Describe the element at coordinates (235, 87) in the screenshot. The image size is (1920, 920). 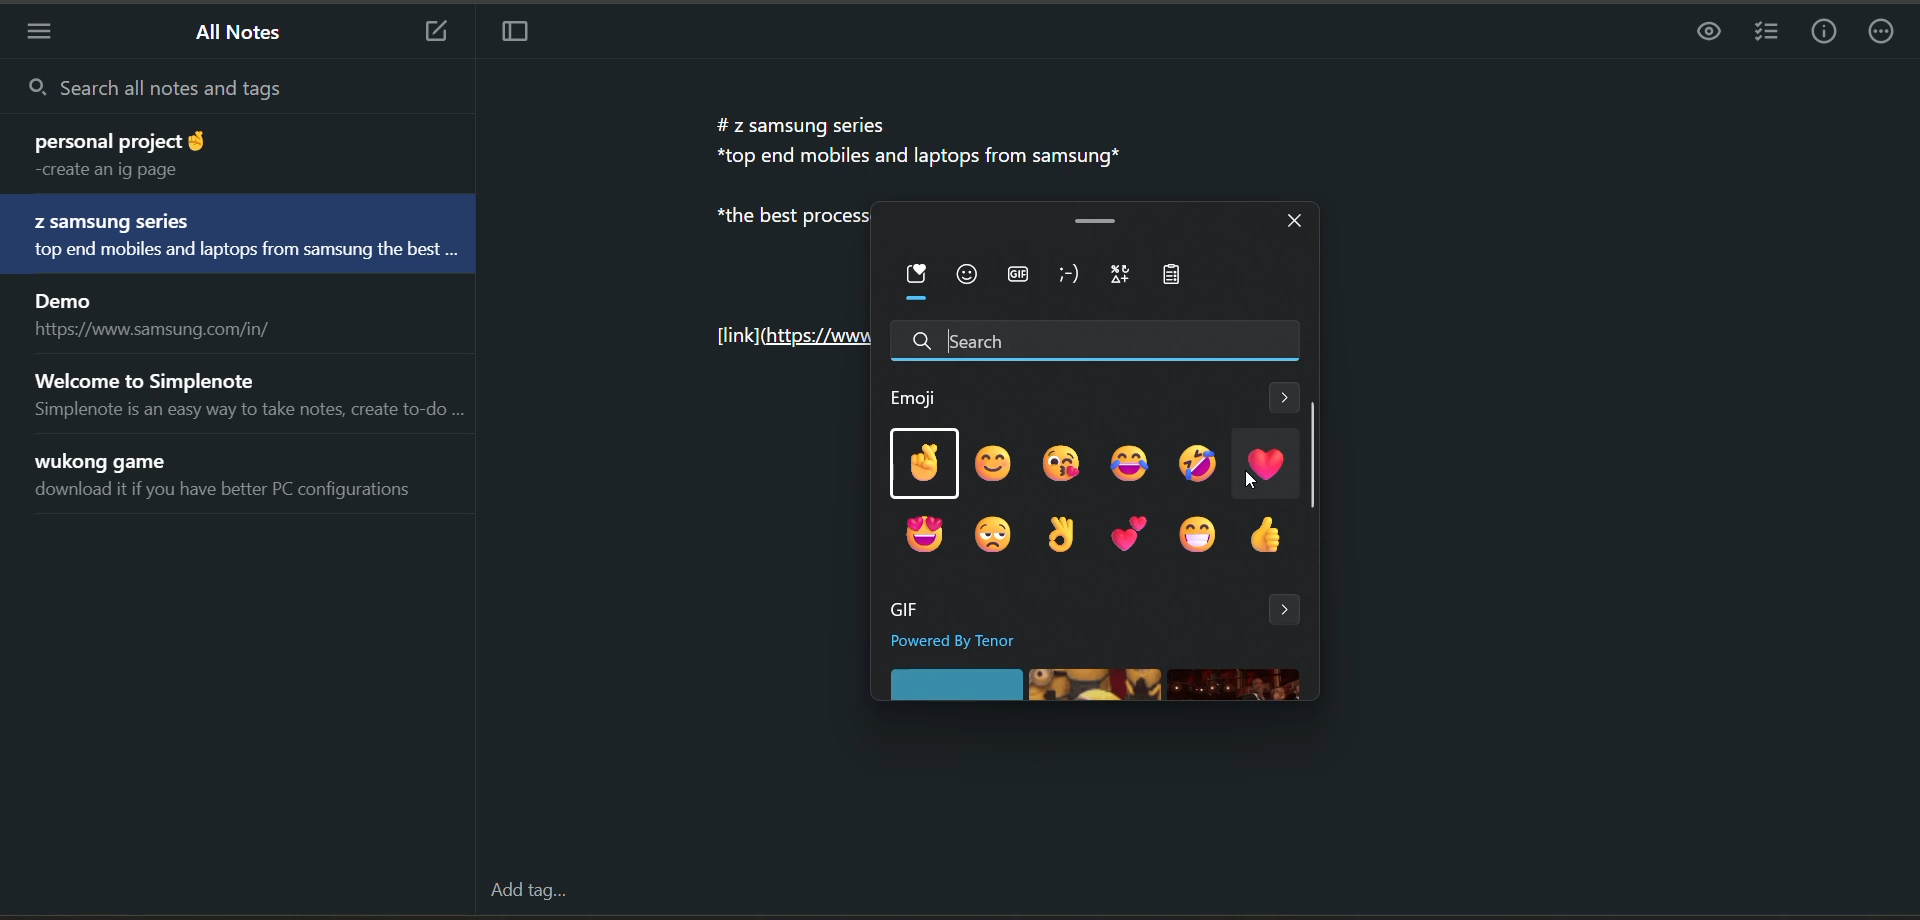
I see `search` at that location.